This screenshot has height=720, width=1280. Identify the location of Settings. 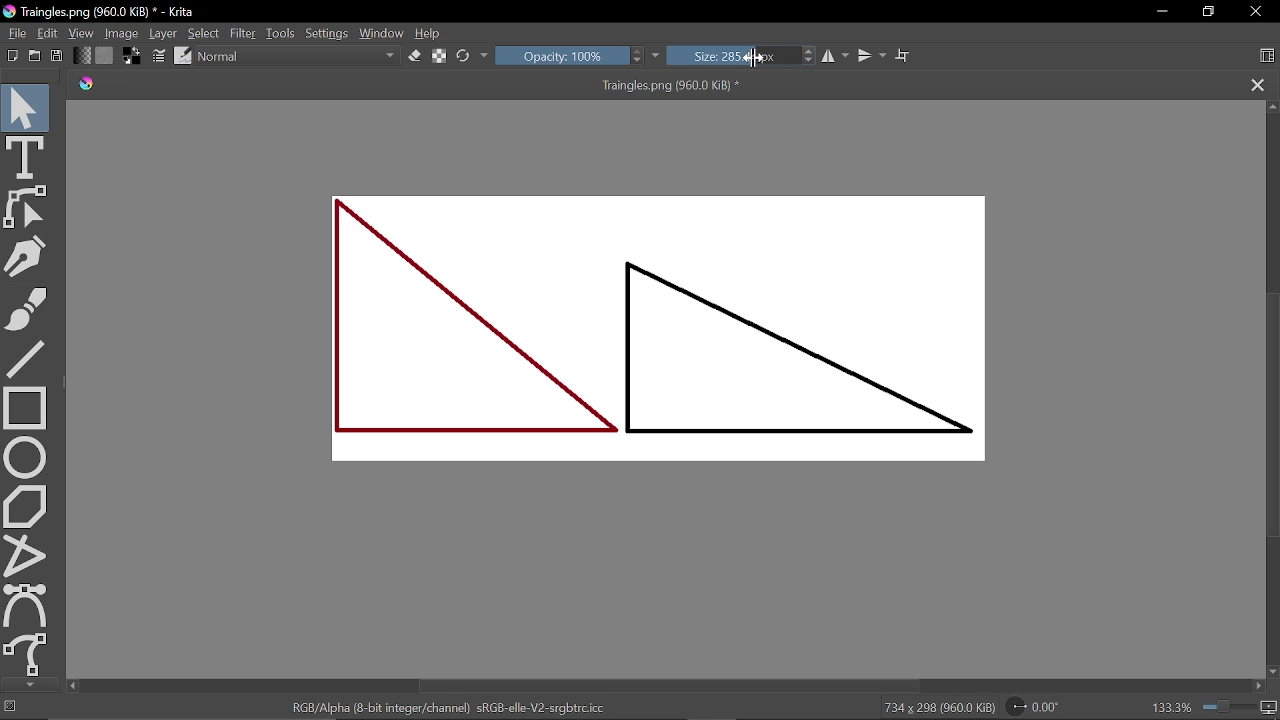
(327, 34).